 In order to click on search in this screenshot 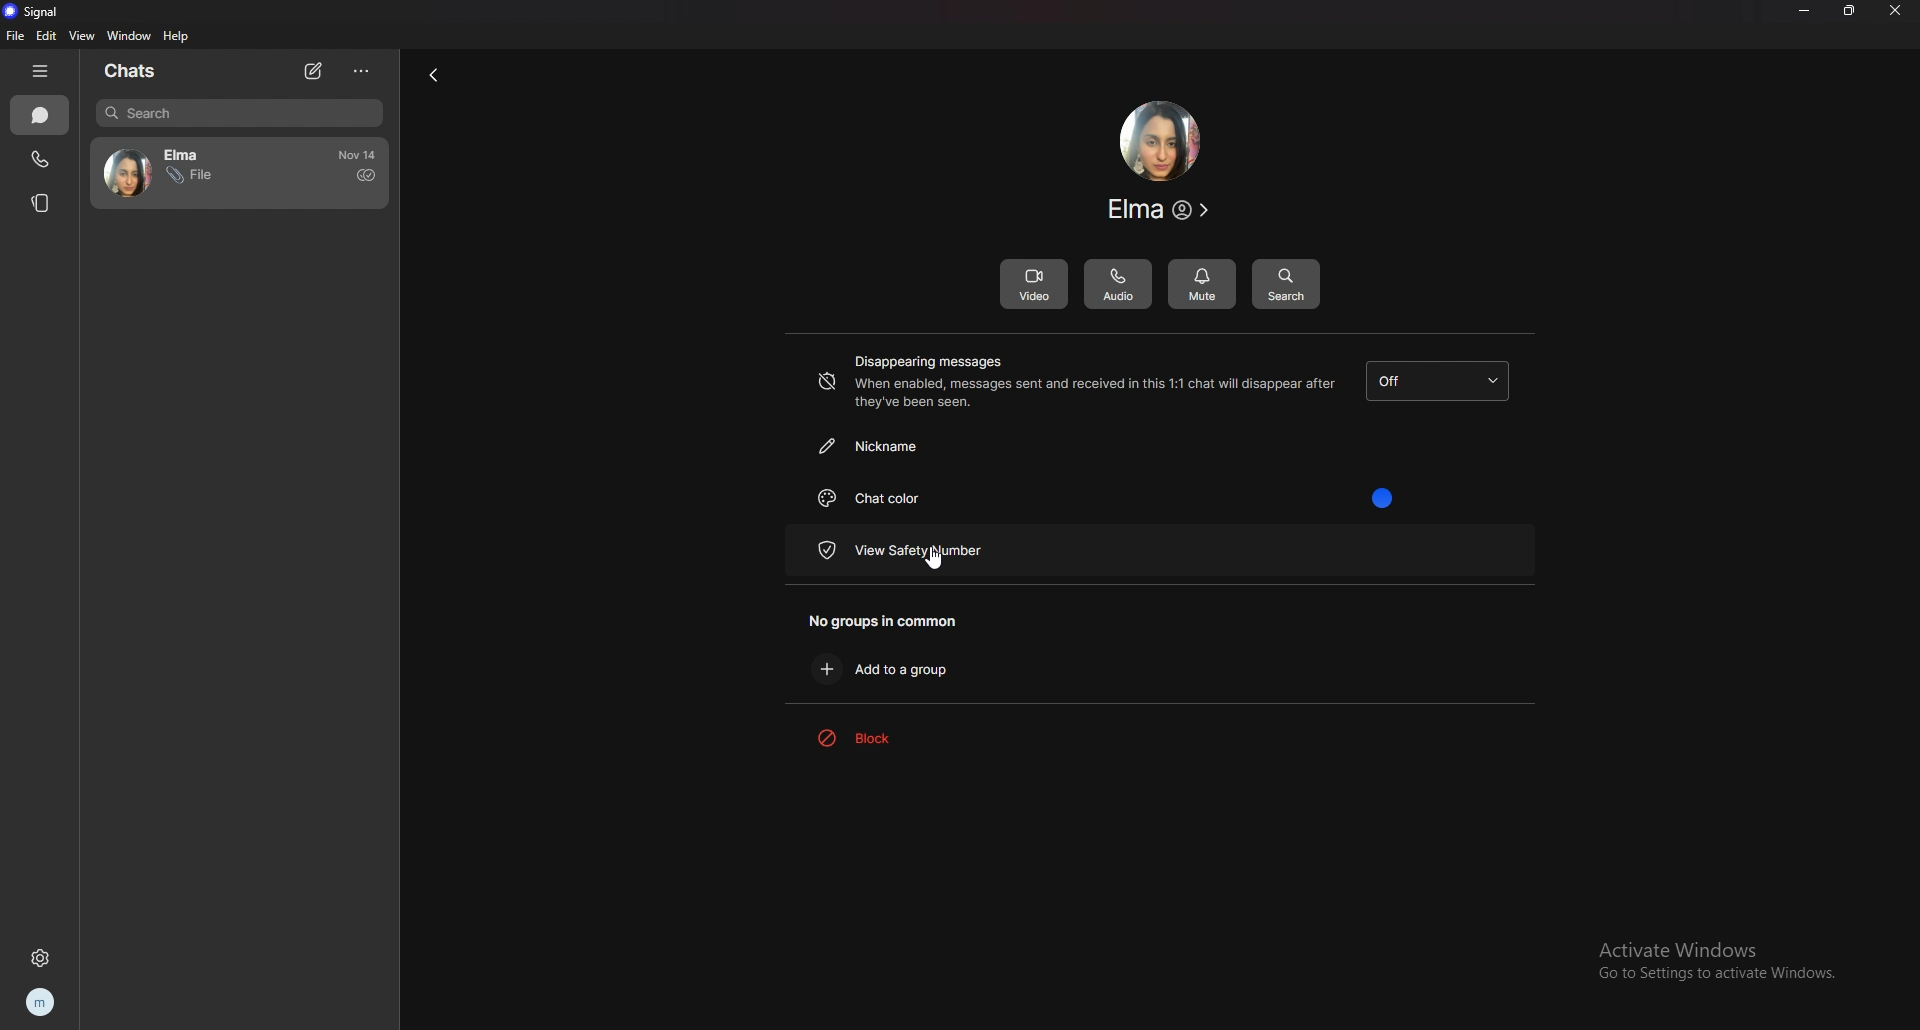, I will do `click(1285, 282)`.